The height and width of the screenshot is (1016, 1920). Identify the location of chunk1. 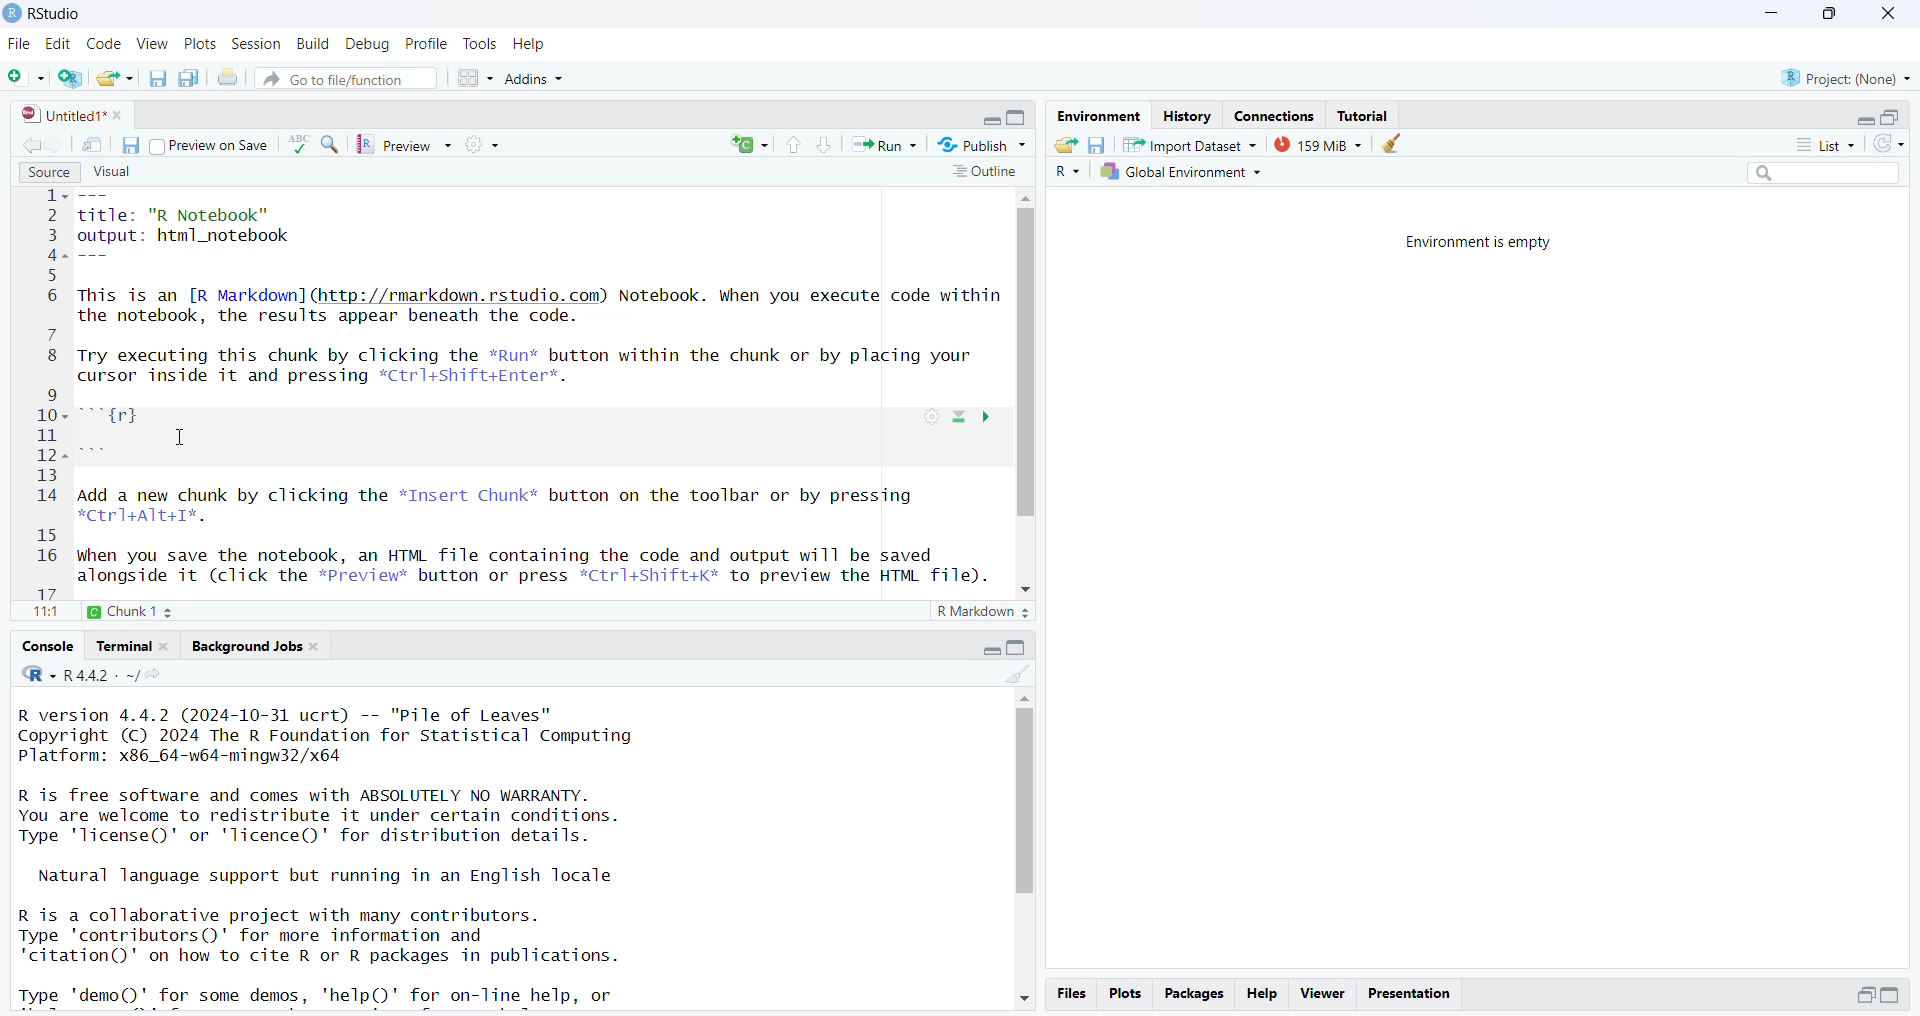
(142, 609).